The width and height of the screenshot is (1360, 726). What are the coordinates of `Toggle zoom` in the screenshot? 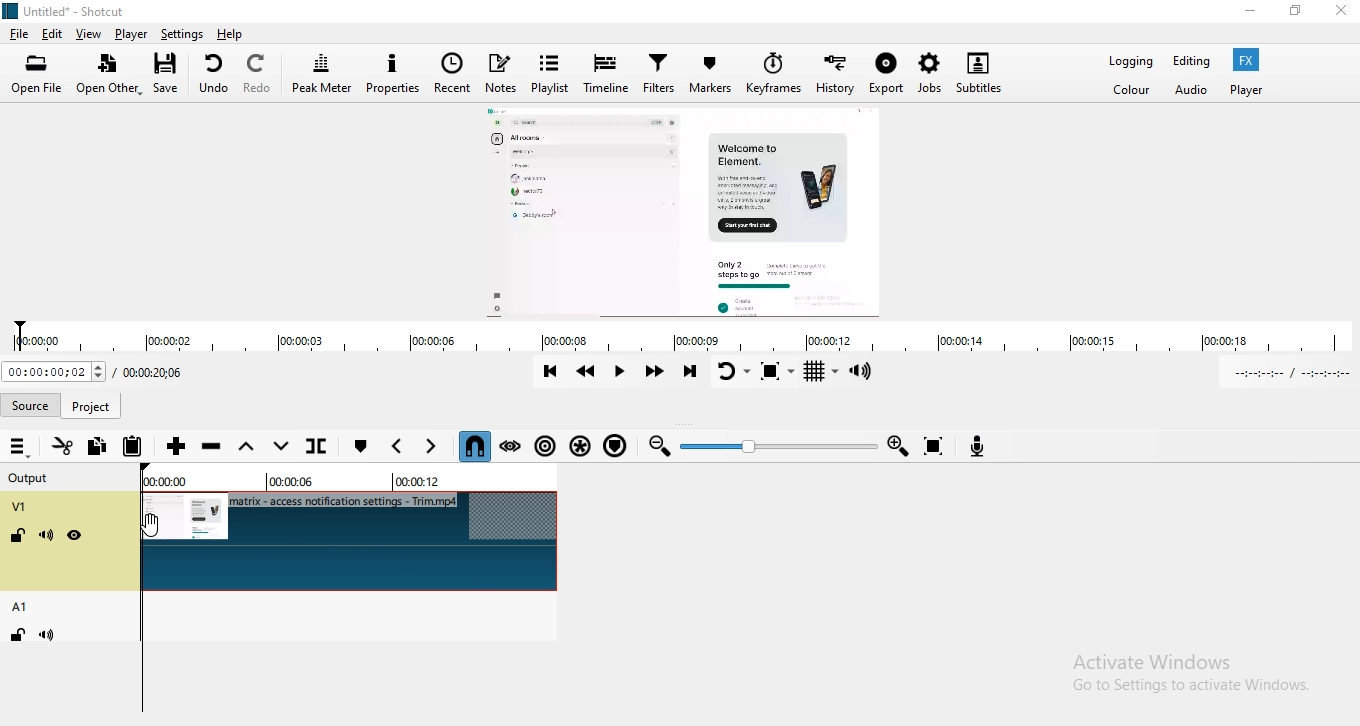 It's located at (2597, 1237).